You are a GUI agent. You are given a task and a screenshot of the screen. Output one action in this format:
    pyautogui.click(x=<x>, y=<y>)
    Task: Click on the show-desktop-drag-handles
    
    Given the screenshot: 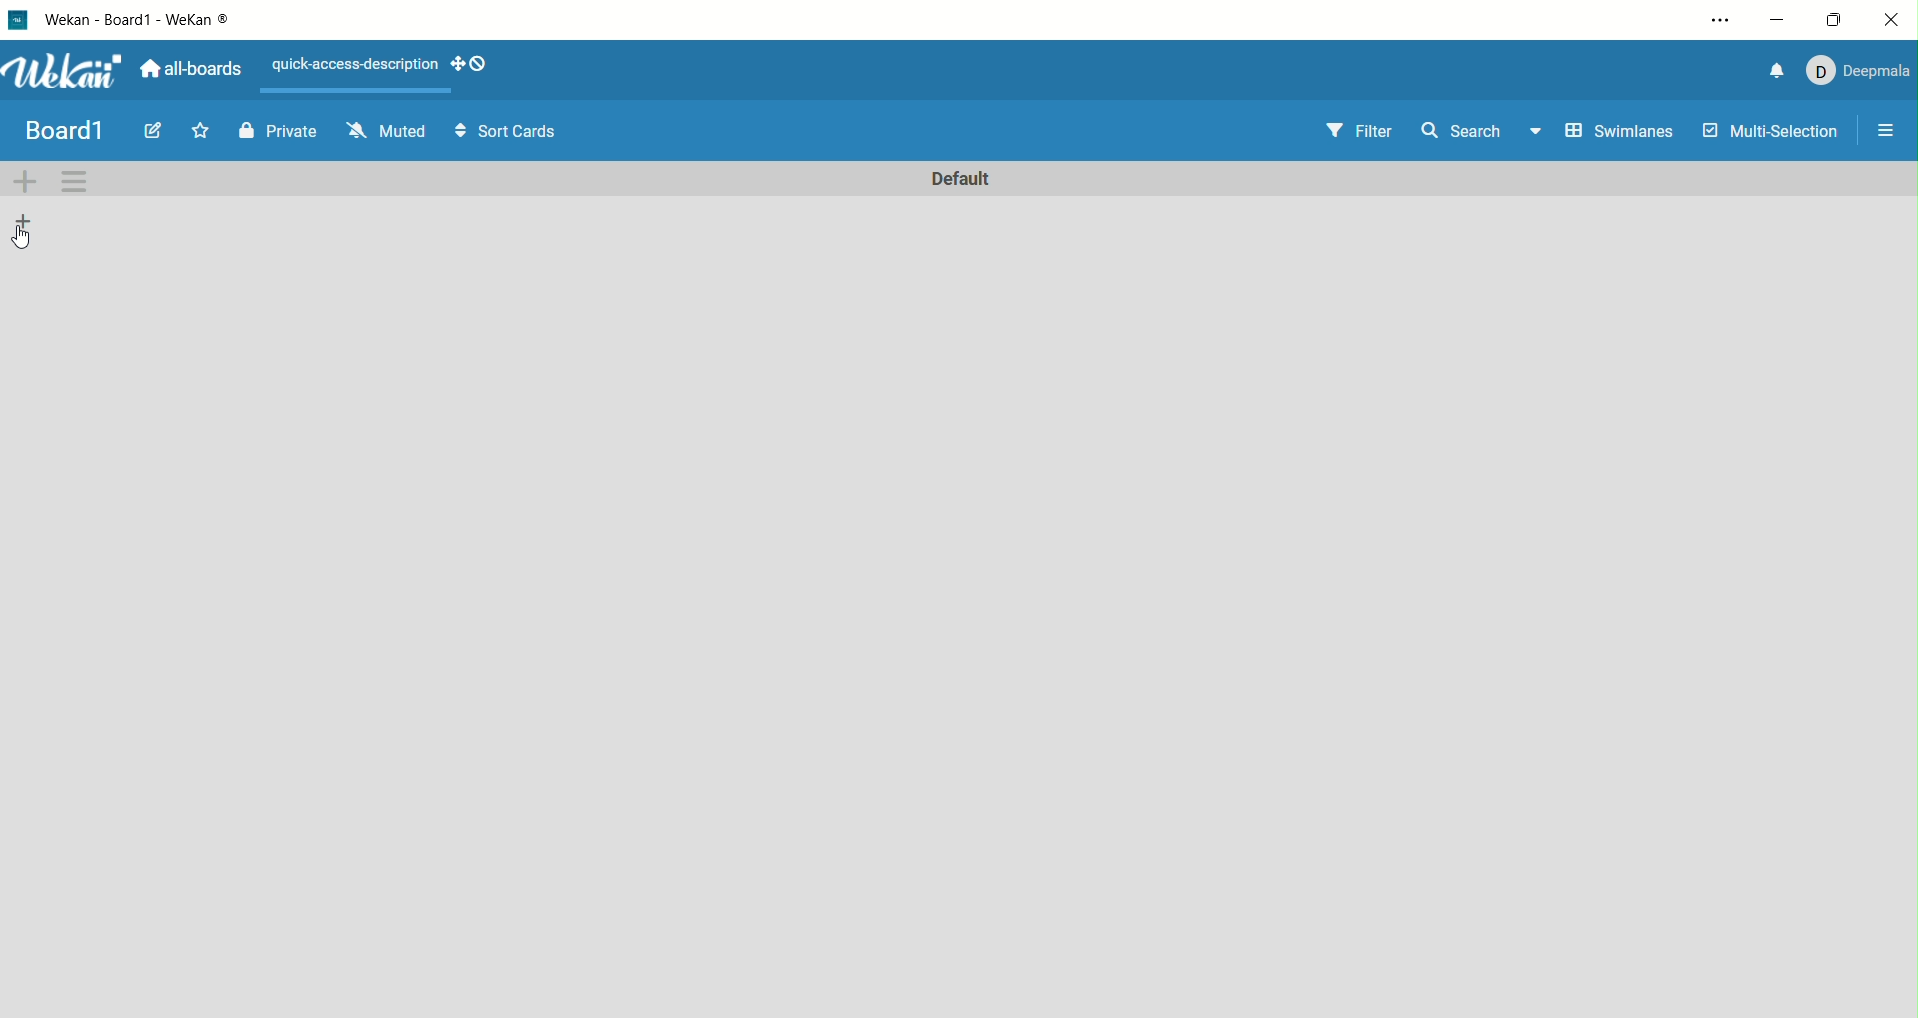 What is the action you would take?
    pyautogui.click(x=457, y=65)
    